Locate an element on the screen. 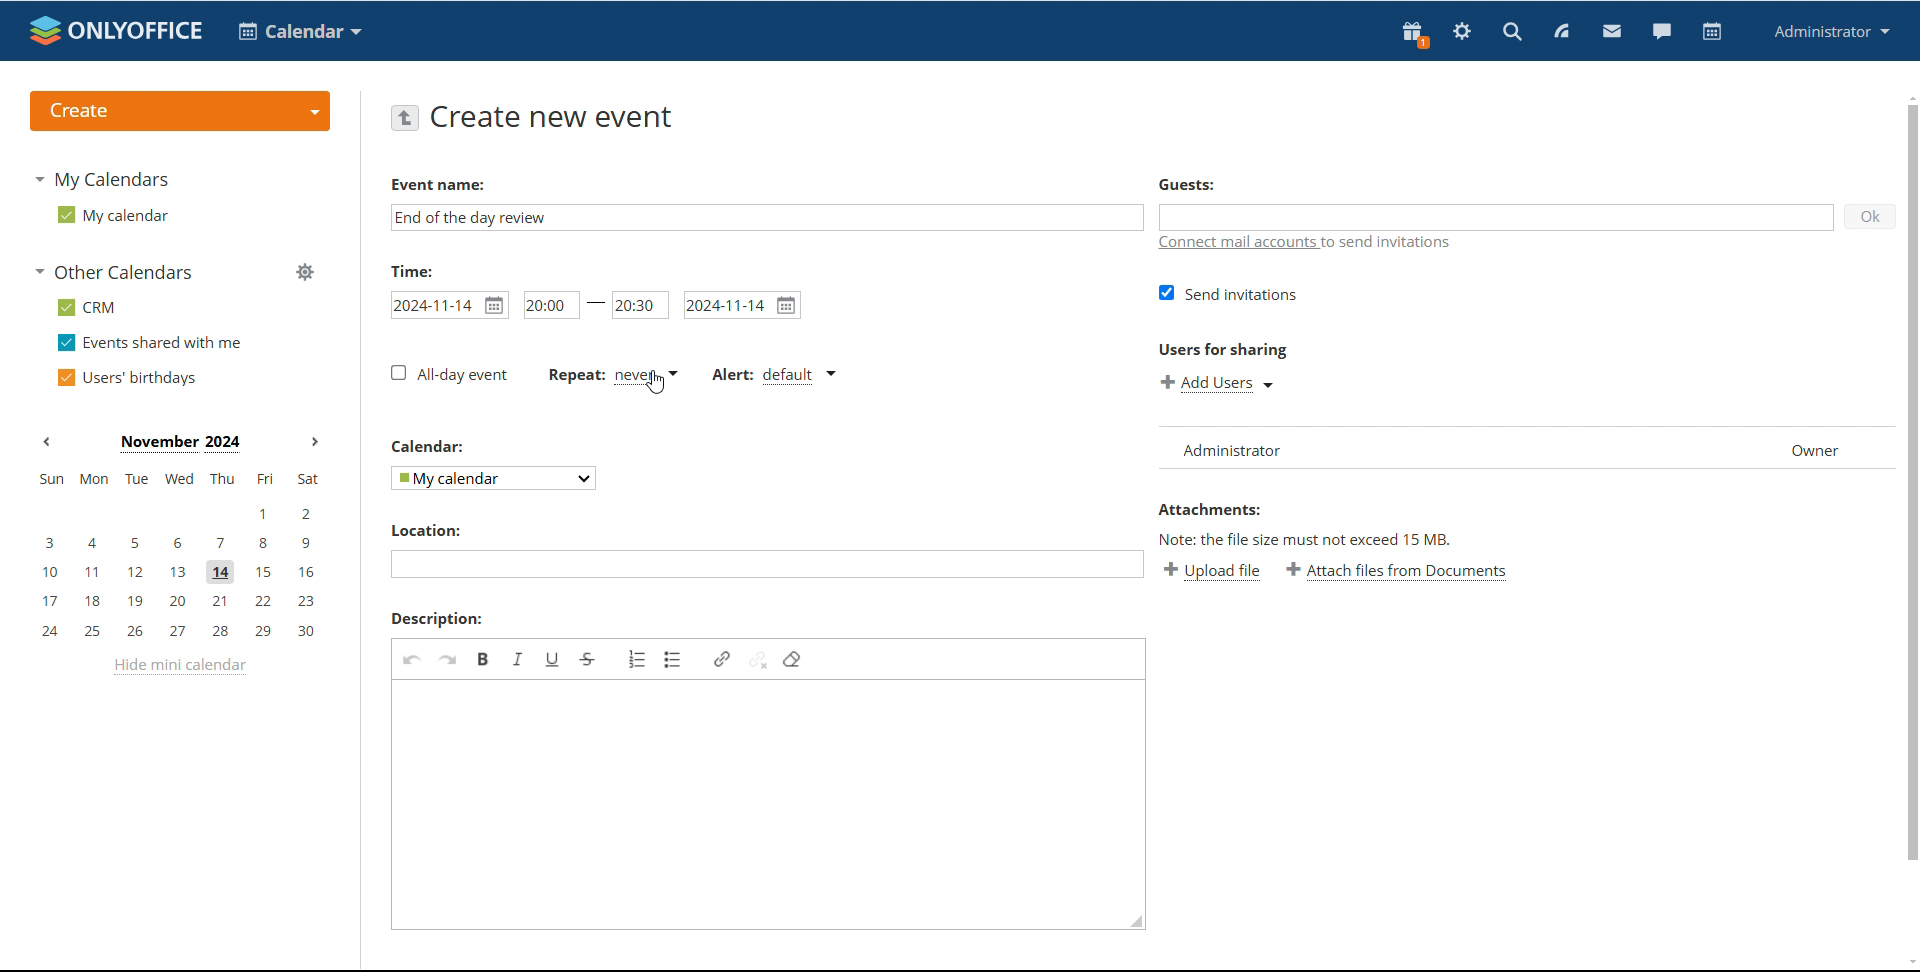 This screenshot has height=972, width=1920. Month on display is located at coordinates (180, 444).